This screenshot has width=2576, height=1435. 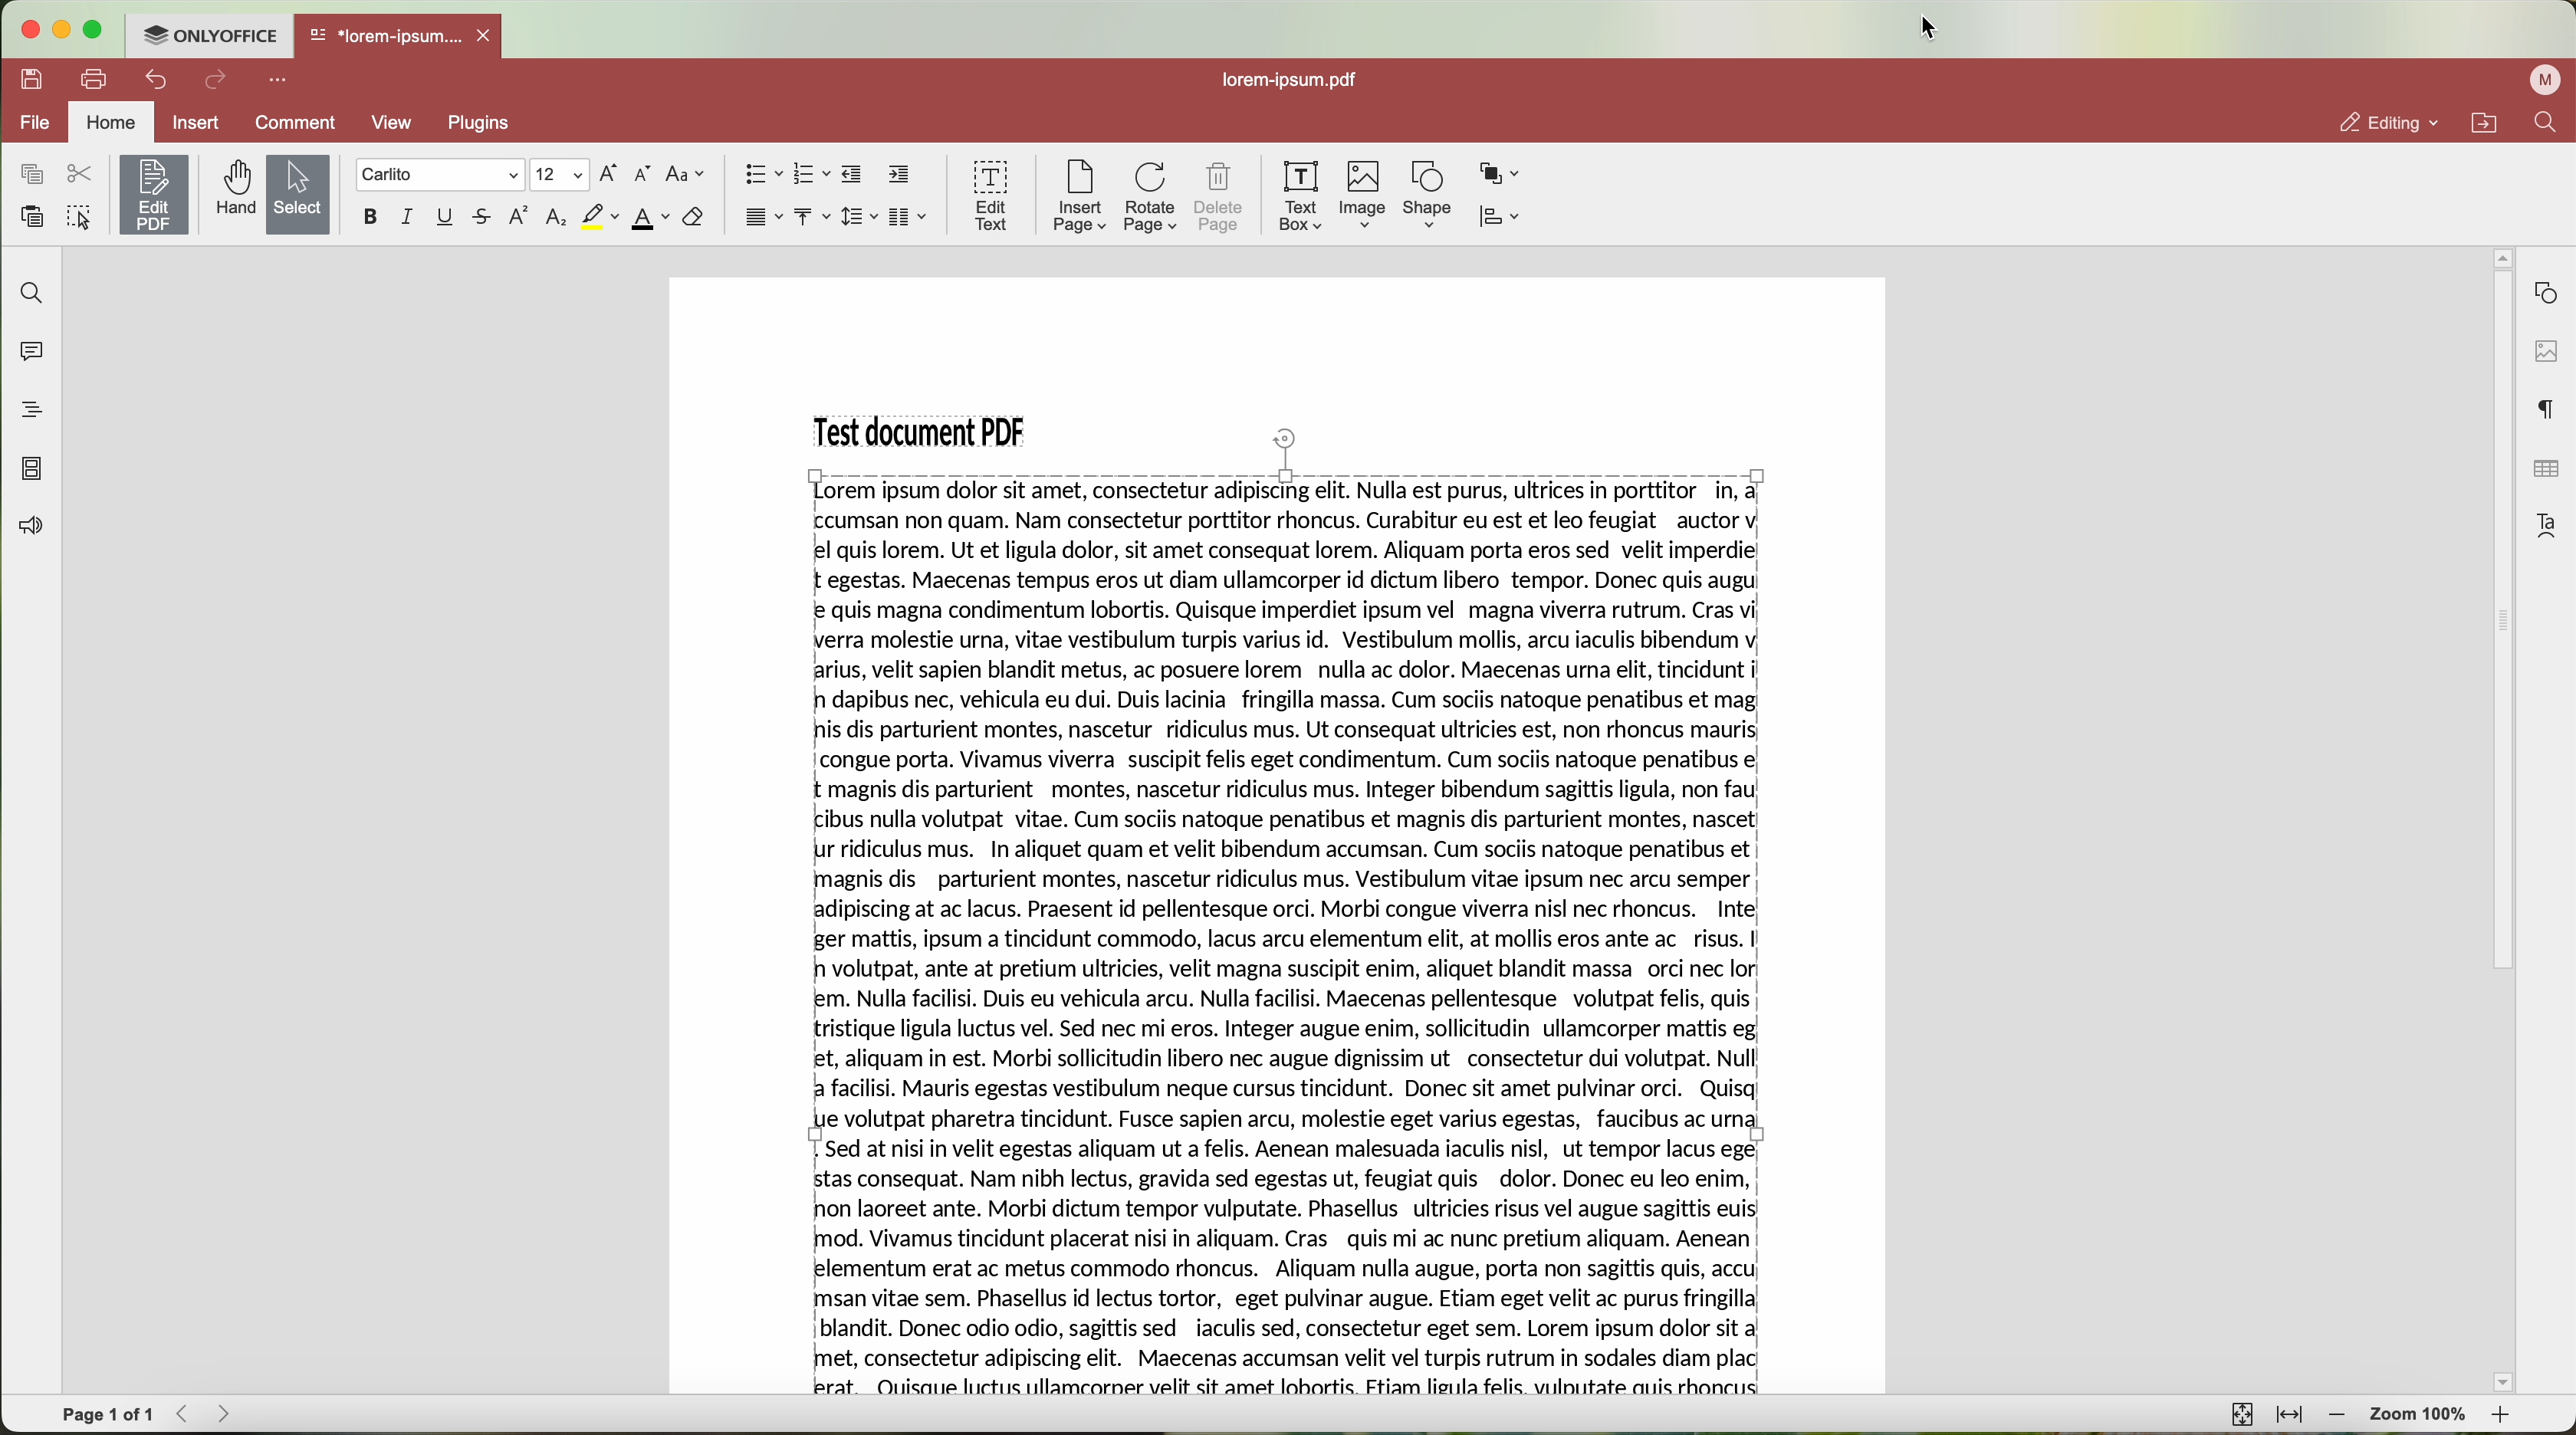 I want to click on subscript, so click(x=558, y=217).